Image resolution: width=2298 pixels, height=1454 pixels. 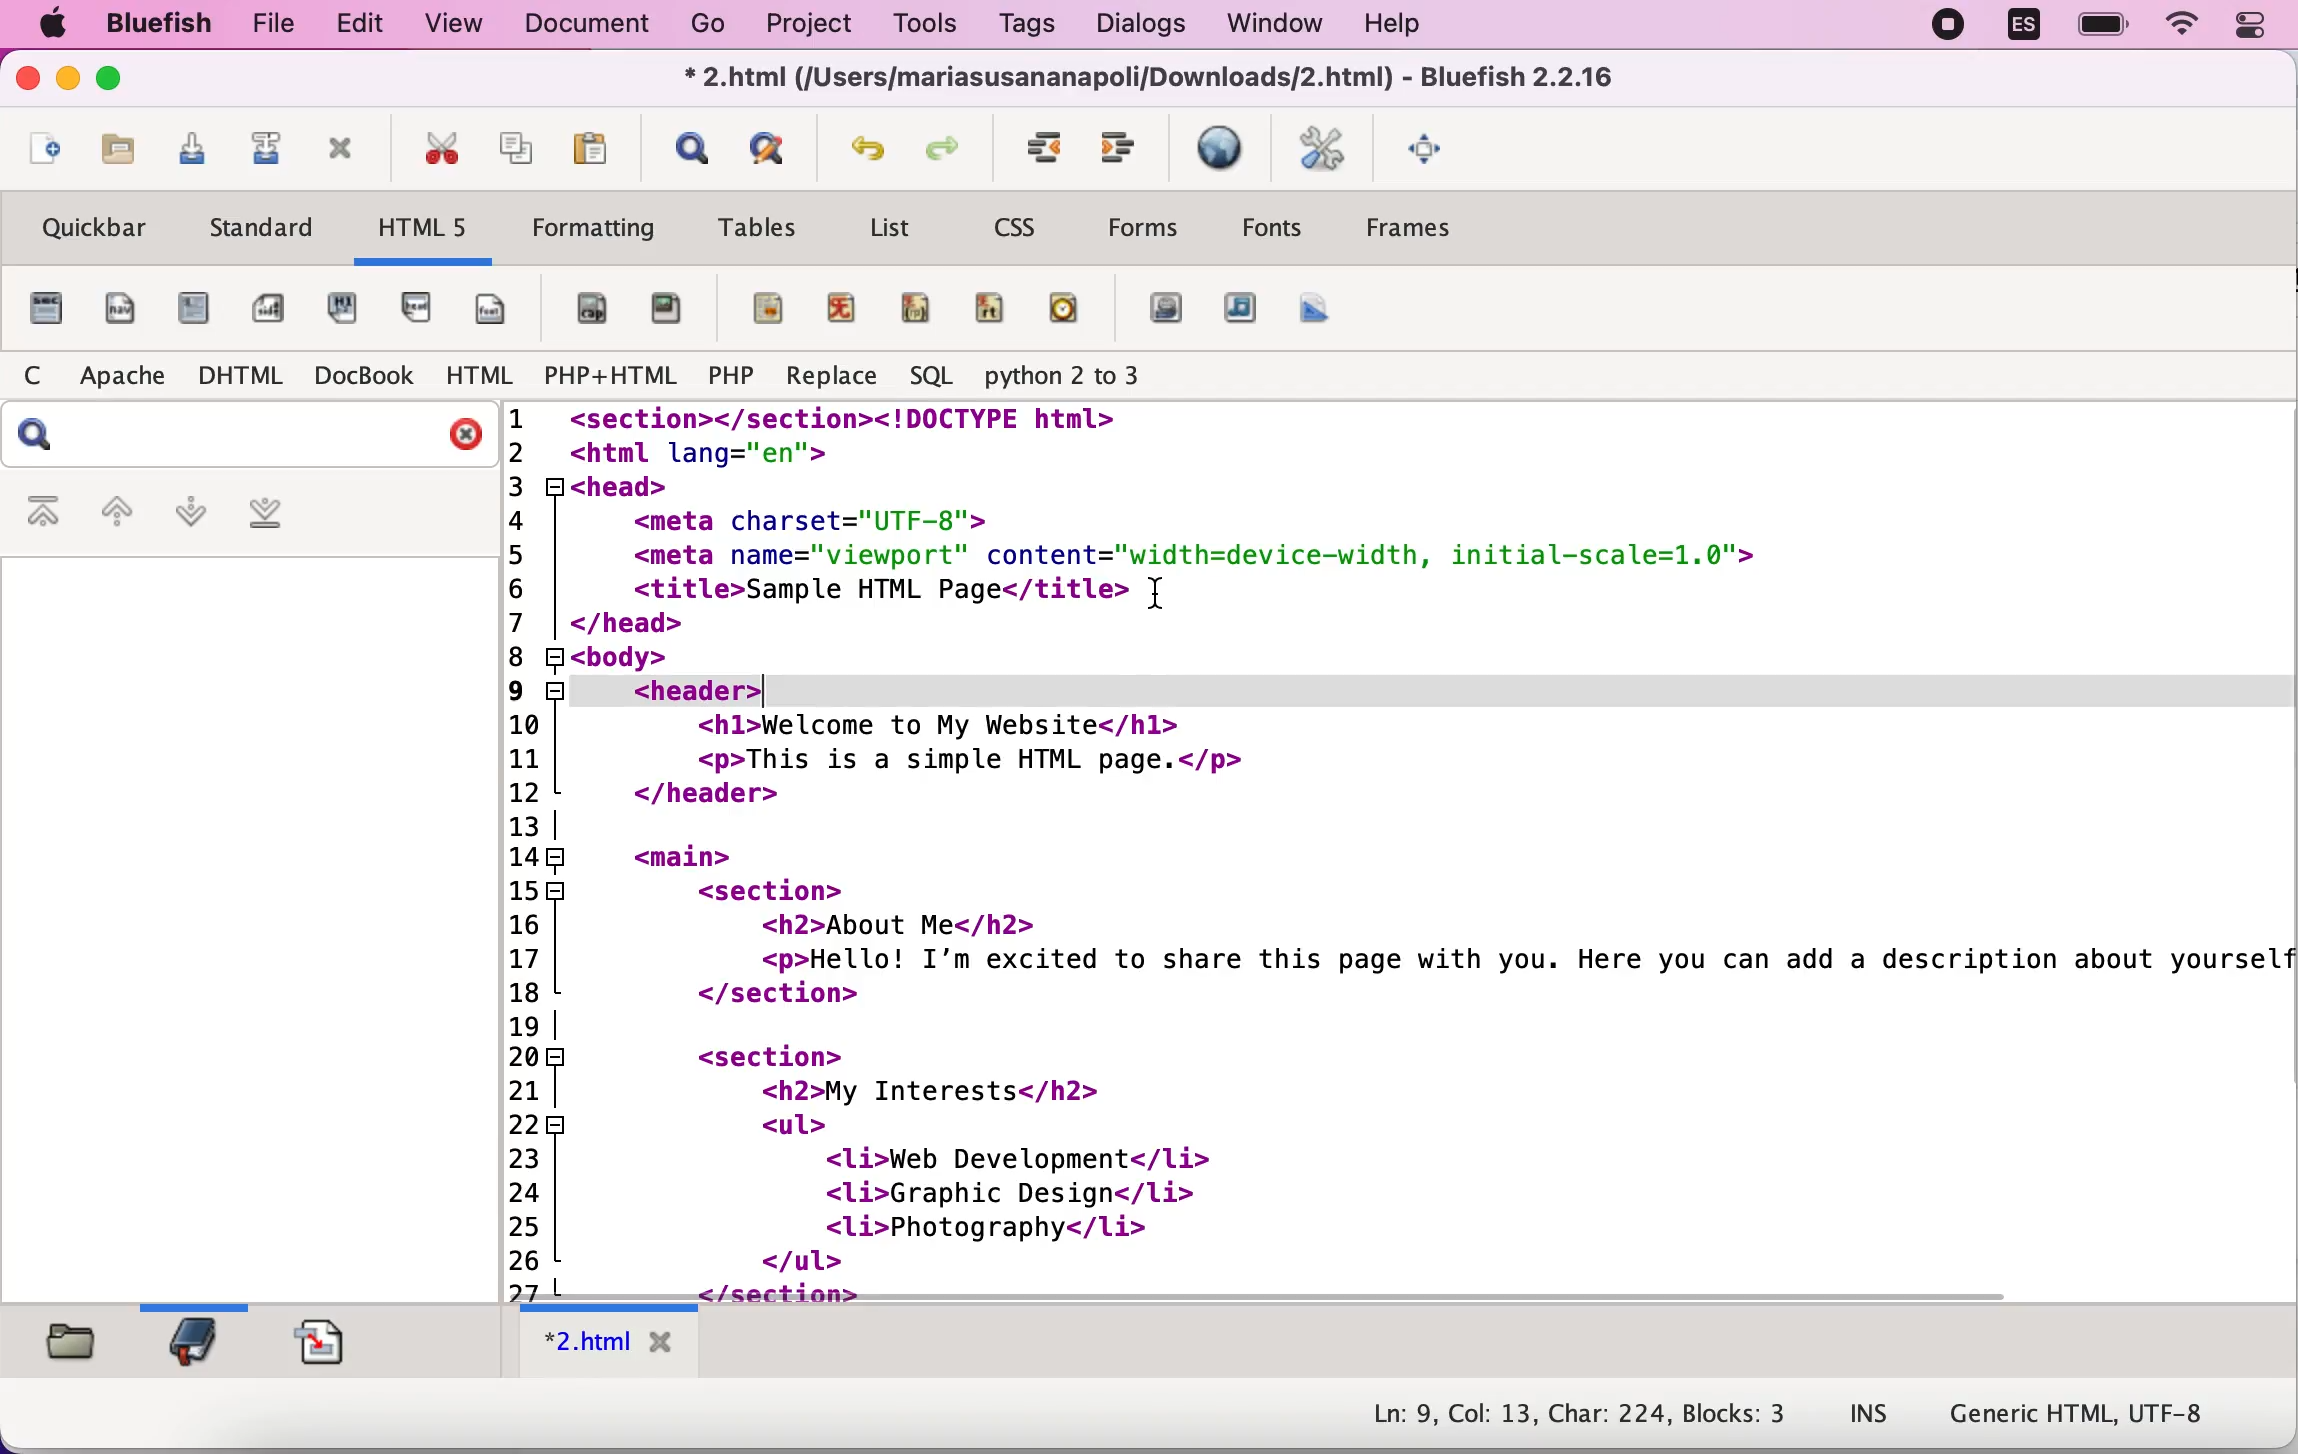 I want to click on php+html, so click(x=612, y=379).